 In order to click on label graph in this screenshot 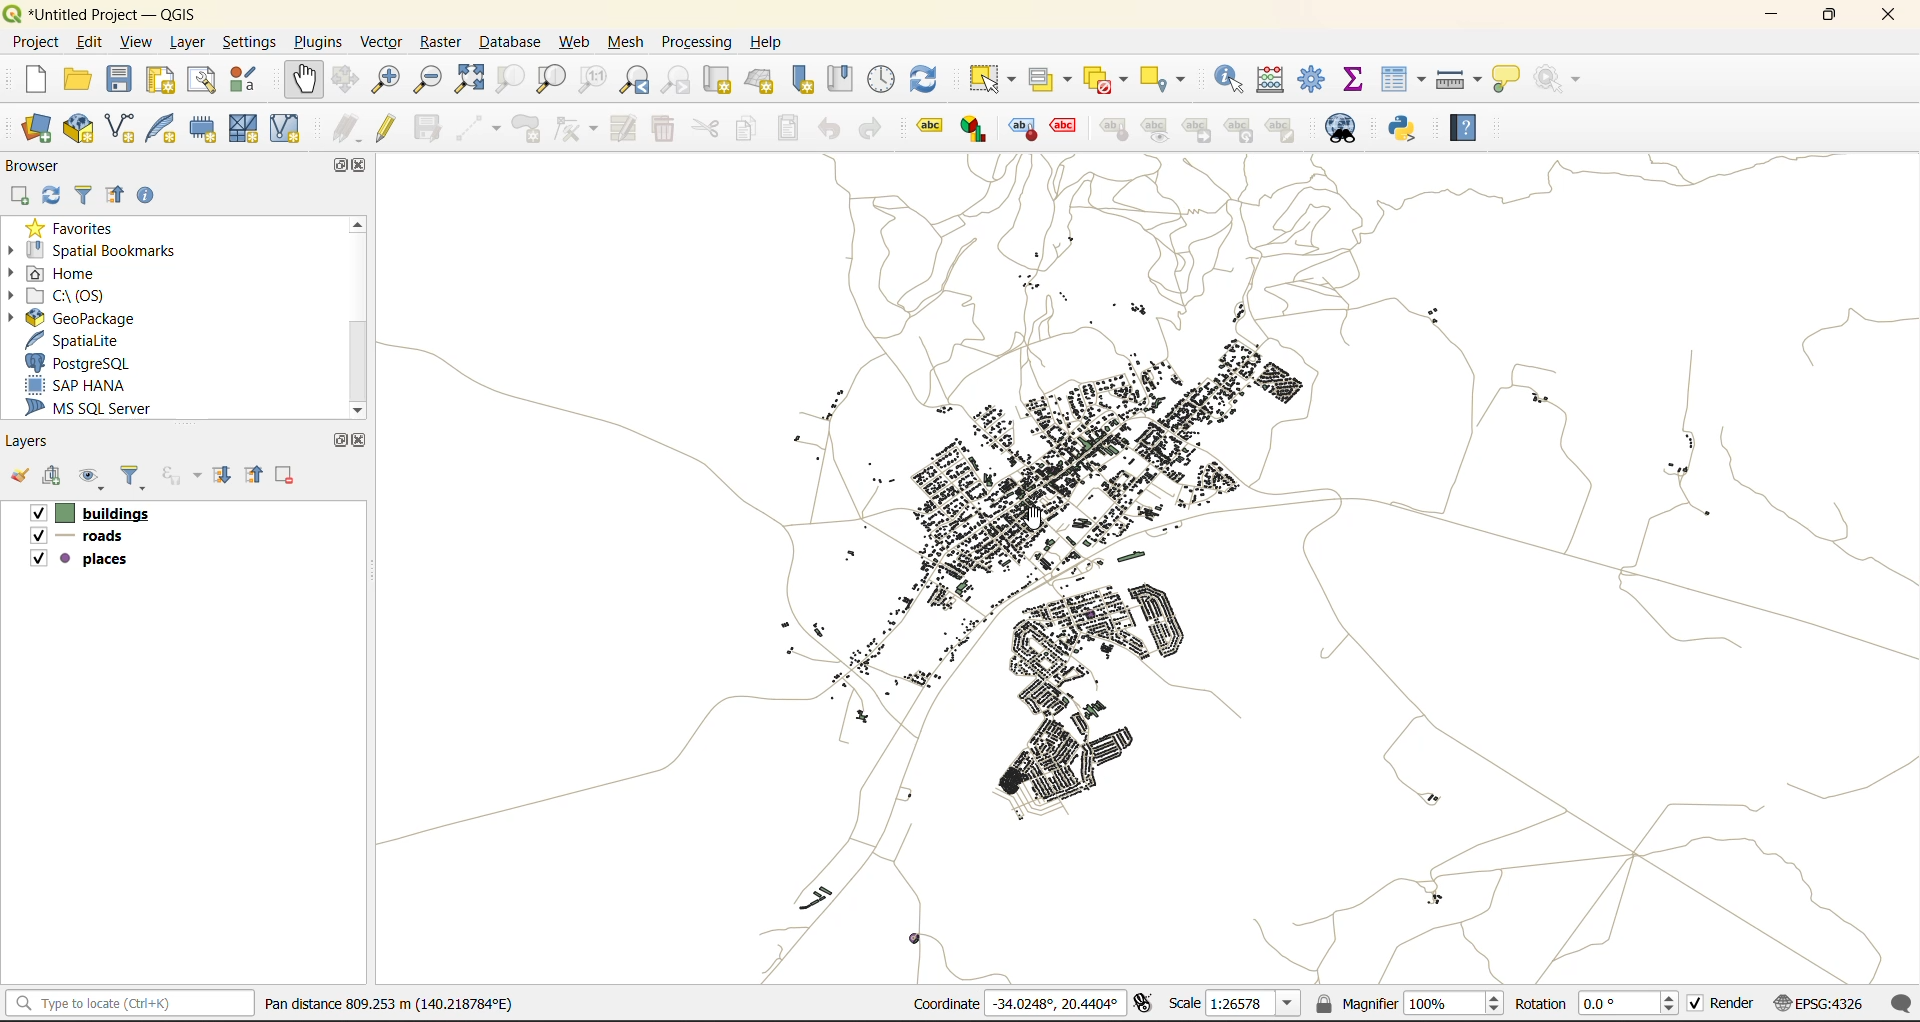, I will do `click(973, 129)`.